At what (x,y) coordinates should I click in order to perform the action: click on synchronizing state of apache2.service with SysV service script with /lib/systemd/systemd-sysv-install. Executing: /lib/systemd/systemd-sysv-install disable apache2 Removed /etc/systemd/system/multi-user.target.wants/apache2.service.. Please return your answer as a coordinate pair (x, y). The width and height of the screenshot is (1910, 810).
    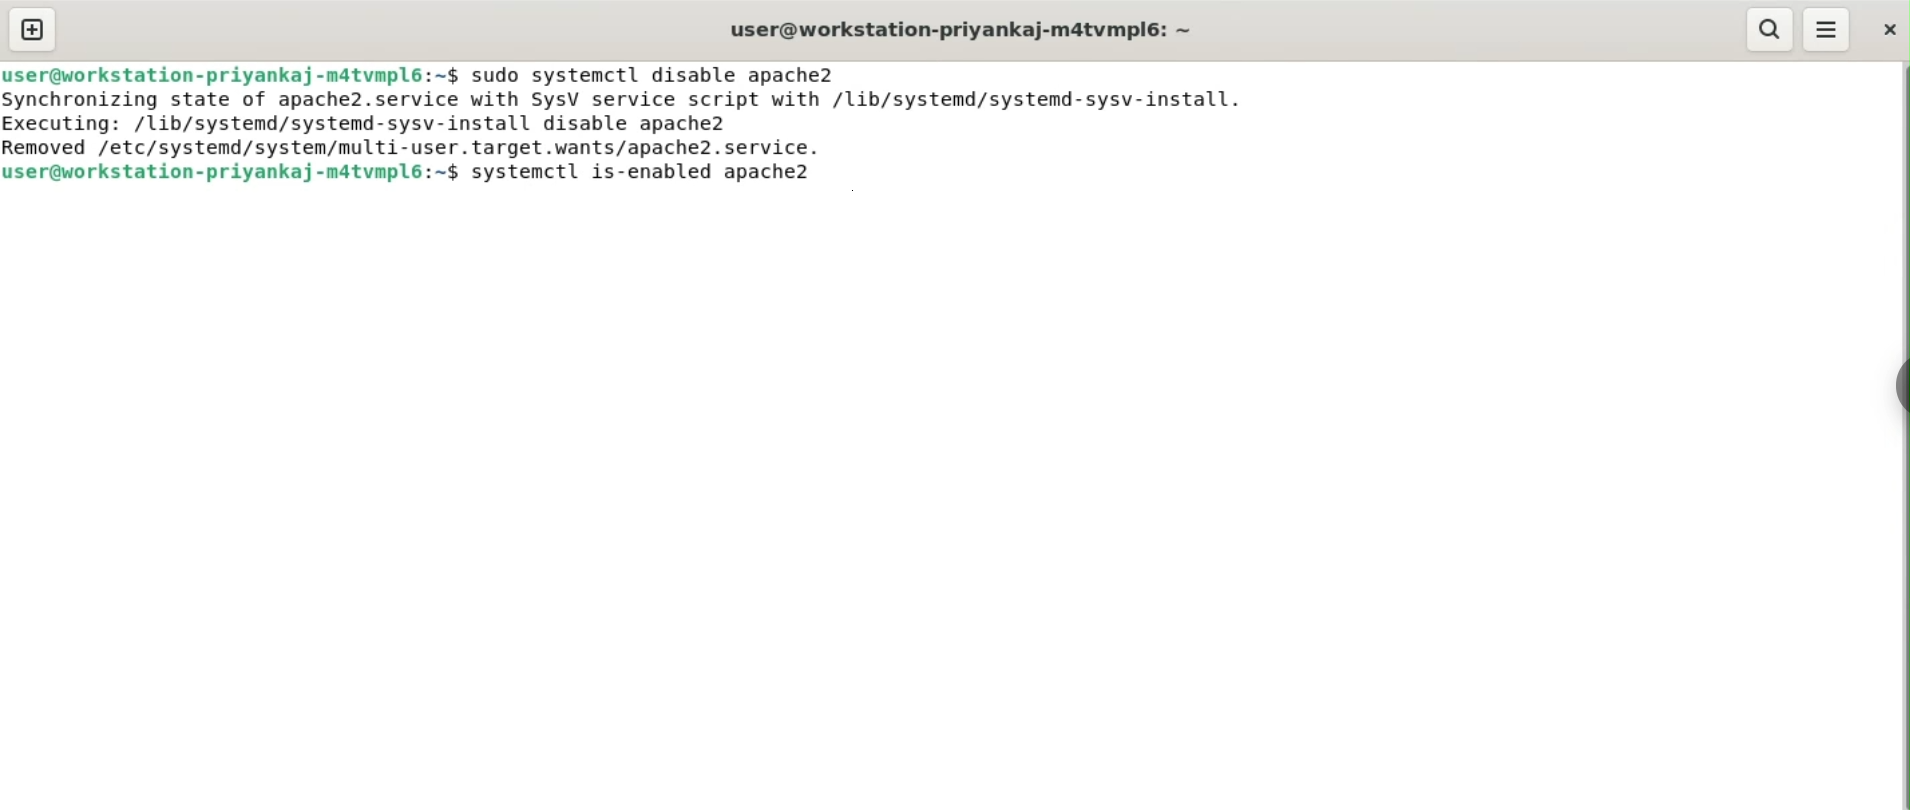
    Looking at the image, I should click on (653, 123).